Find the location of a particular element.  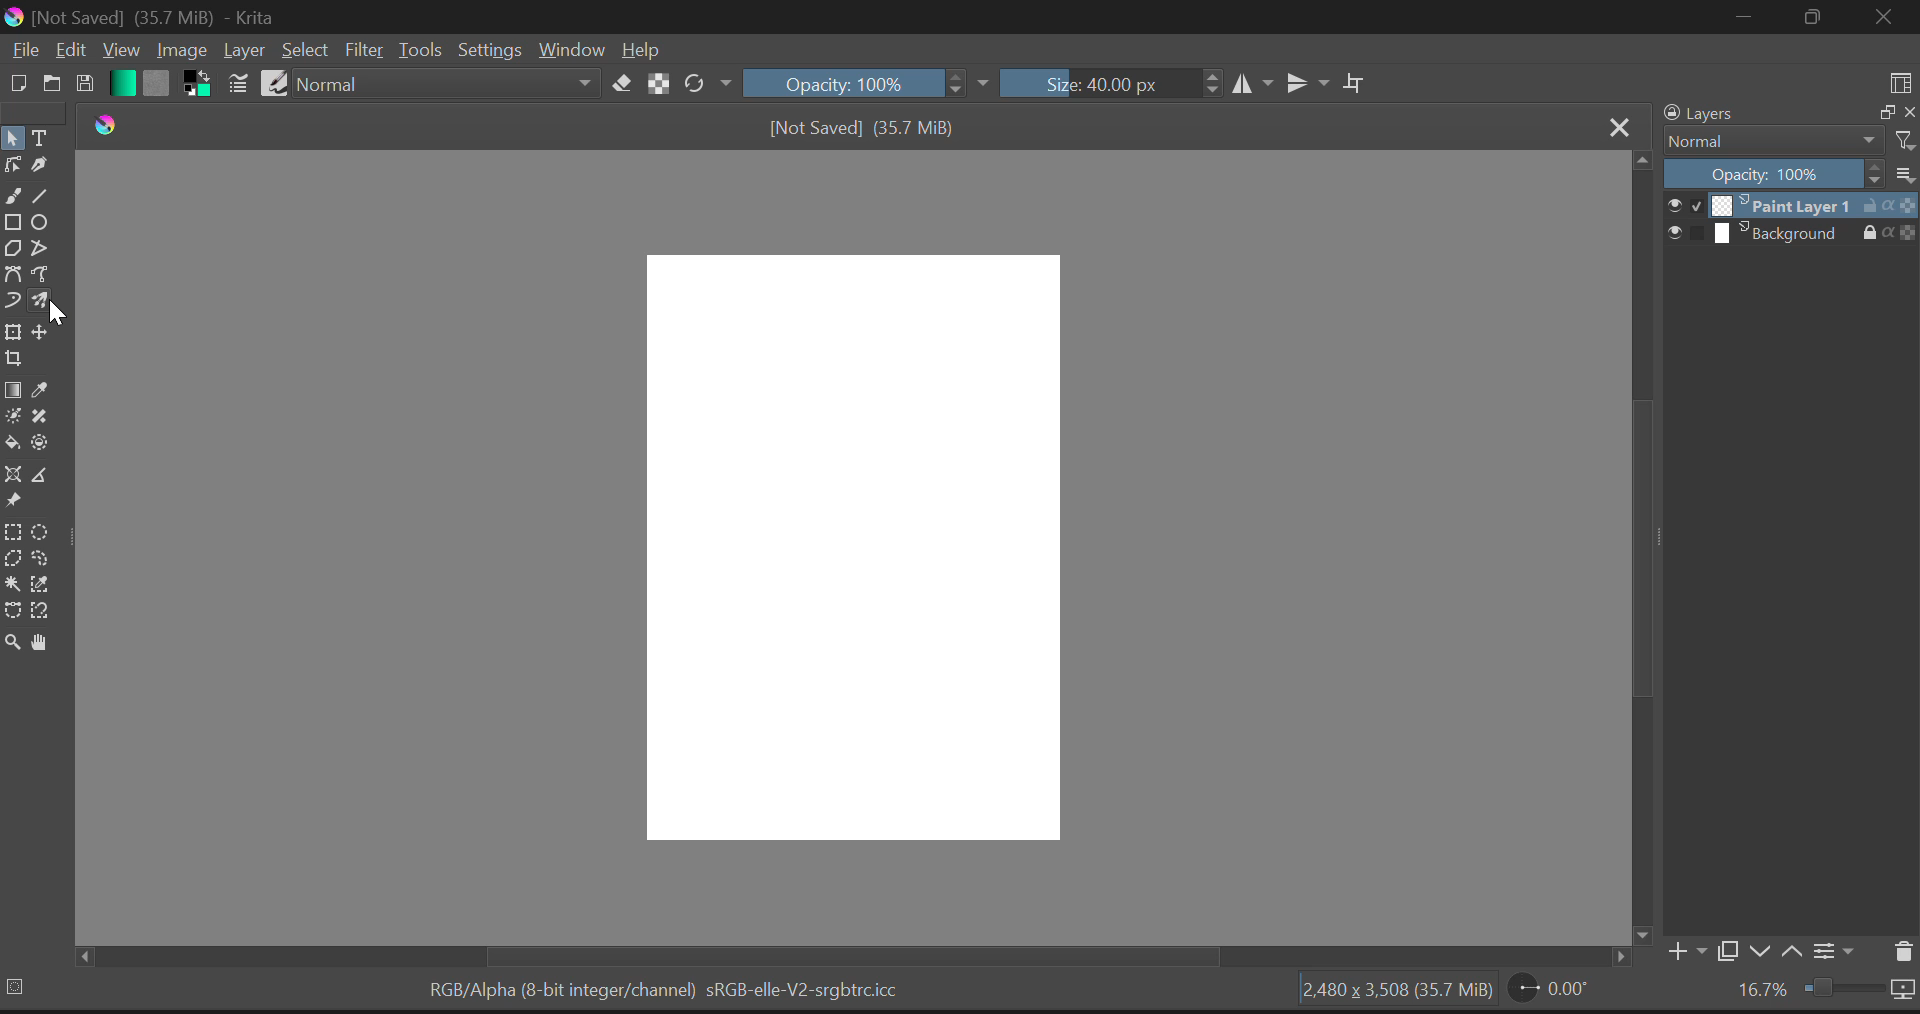

Settings is located at coordinates (491, 51).